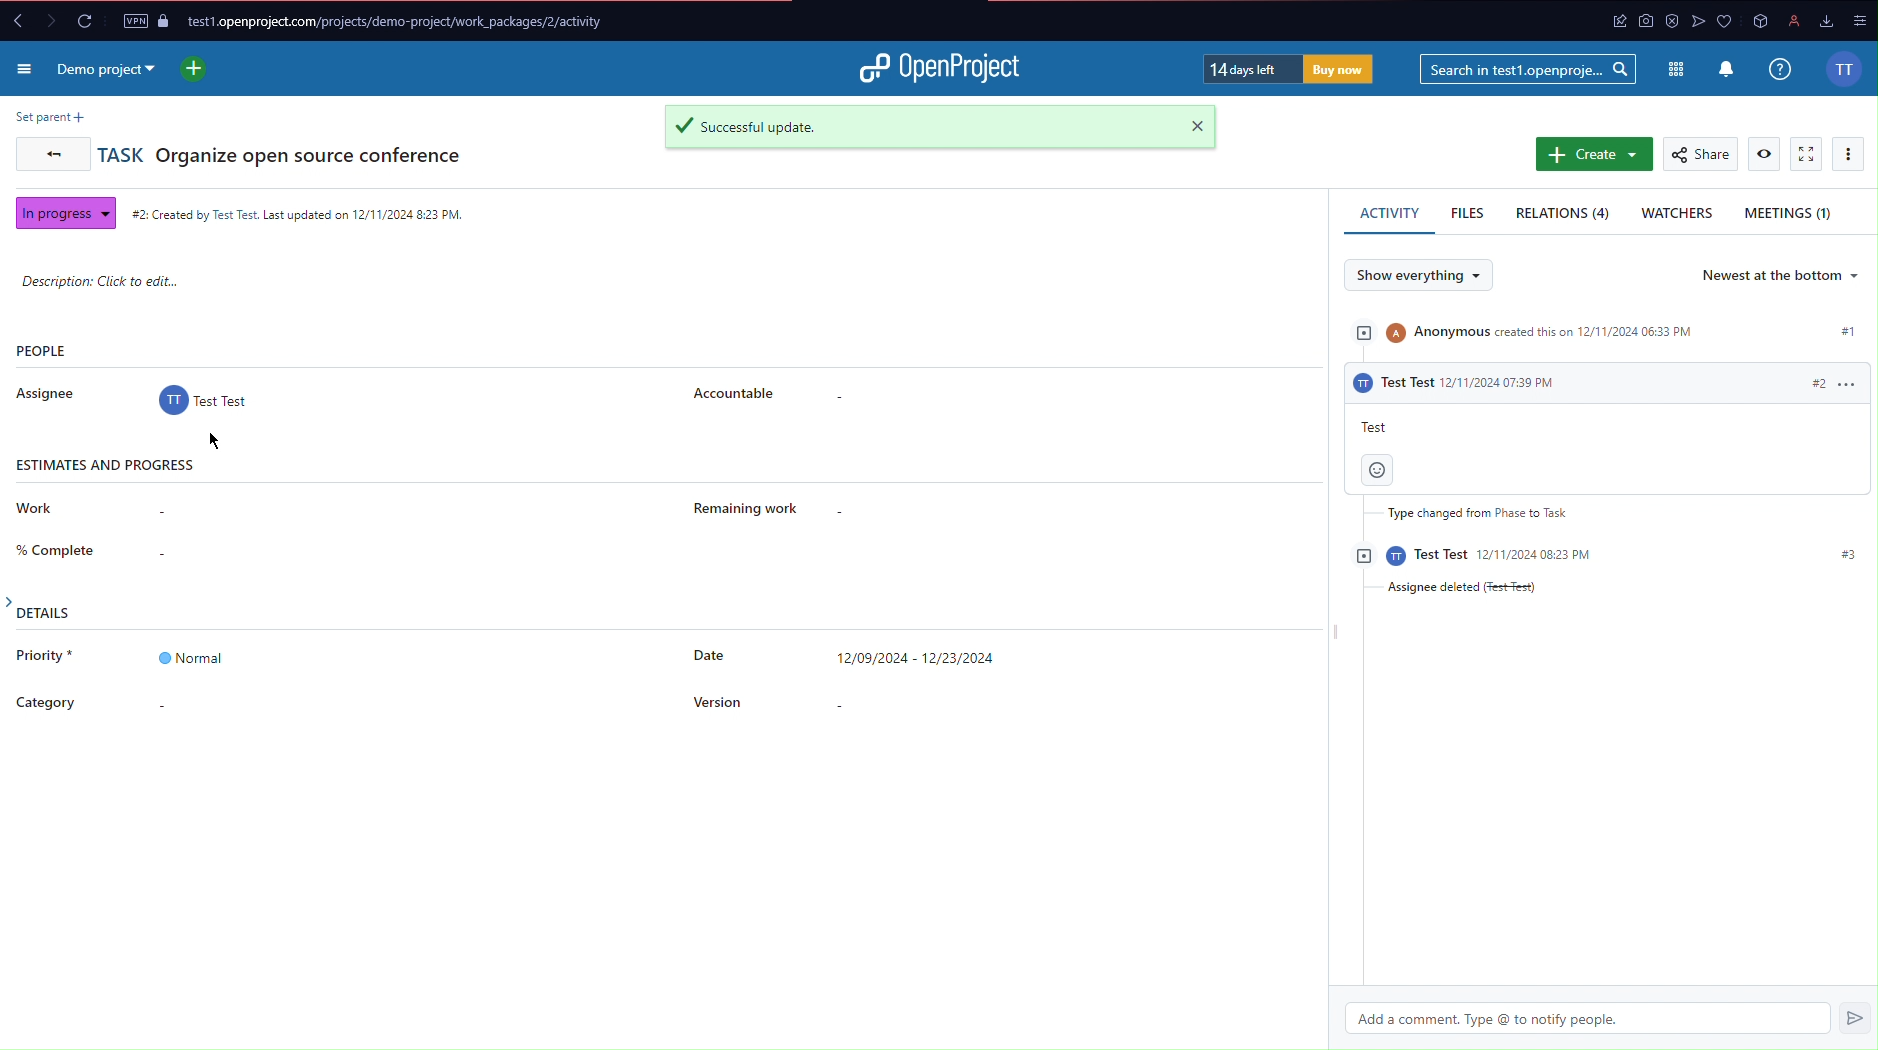 This screenshot has width=1878, height=1050. I want to click on #2, so click(1796, 382).